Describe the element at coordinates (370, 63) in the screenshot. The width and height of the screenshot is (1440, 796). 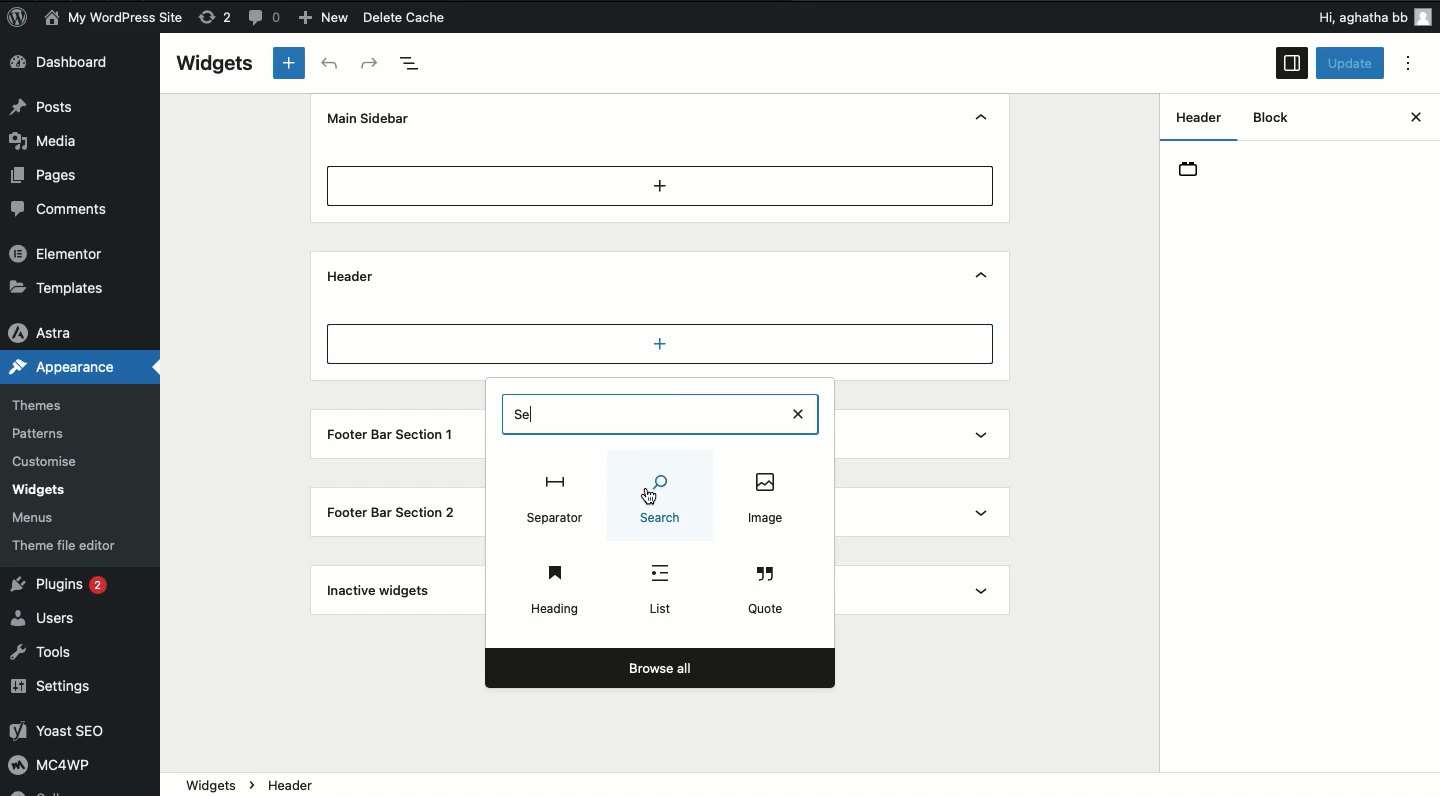
I see `Redo` at that location.